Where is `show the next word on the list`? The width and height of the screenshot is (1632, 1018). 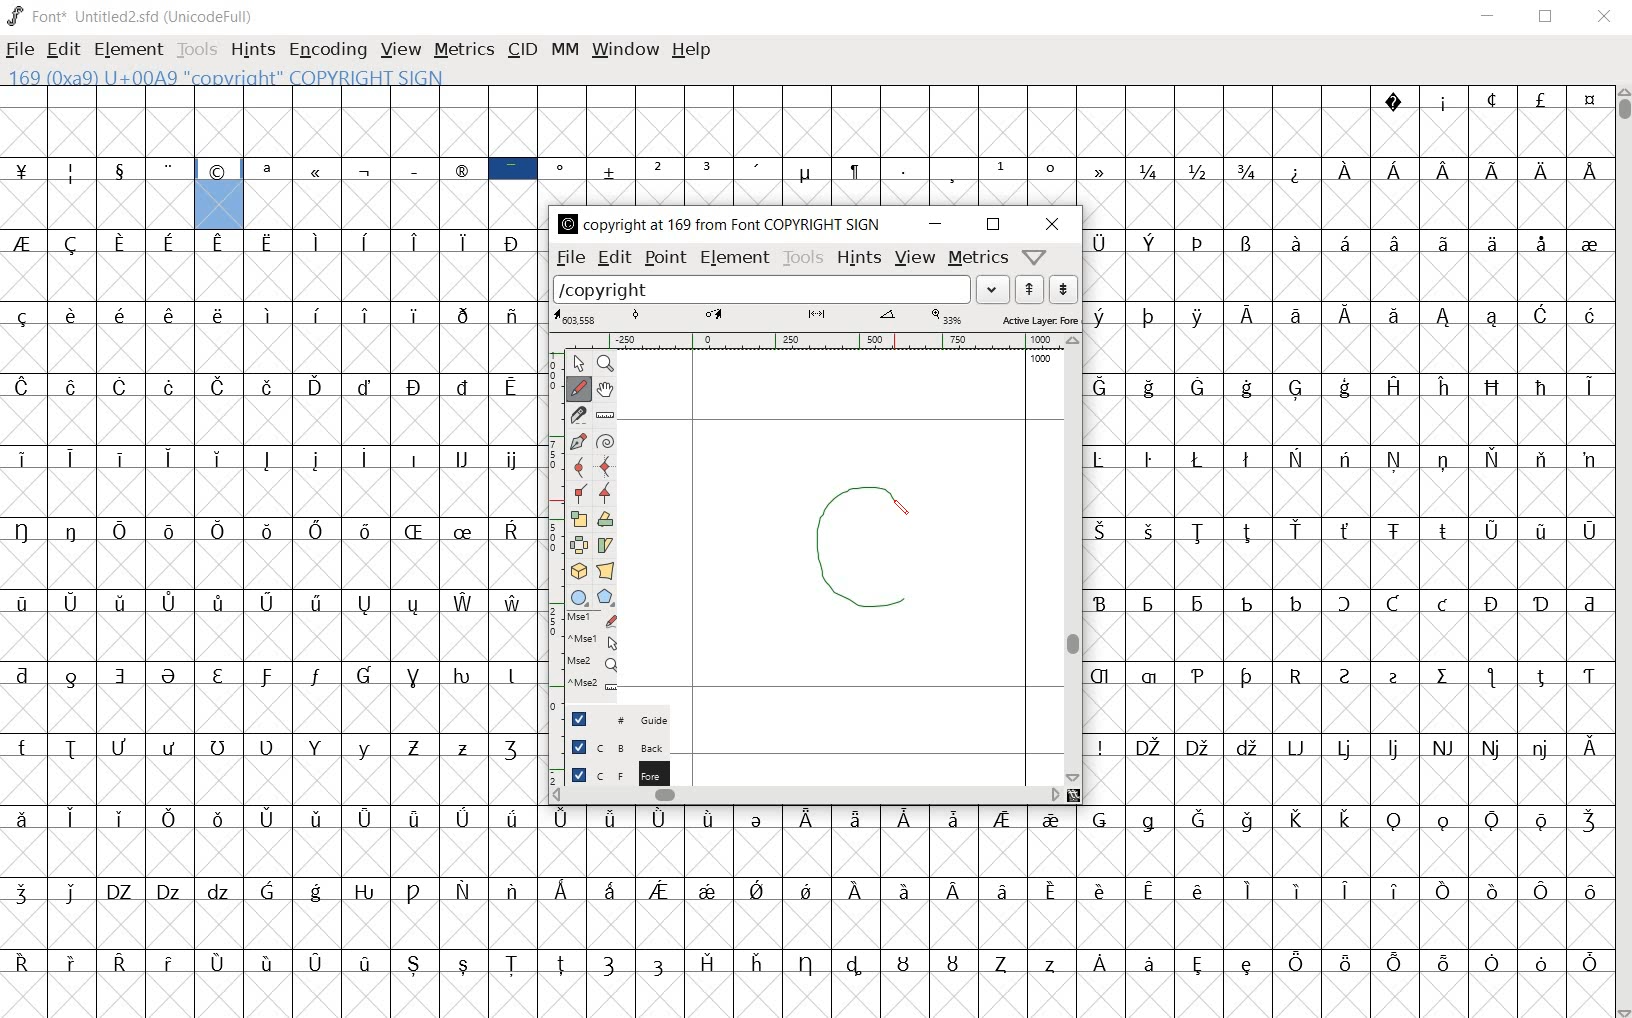
show the next word on the list is located at coordinates (1028, 289).